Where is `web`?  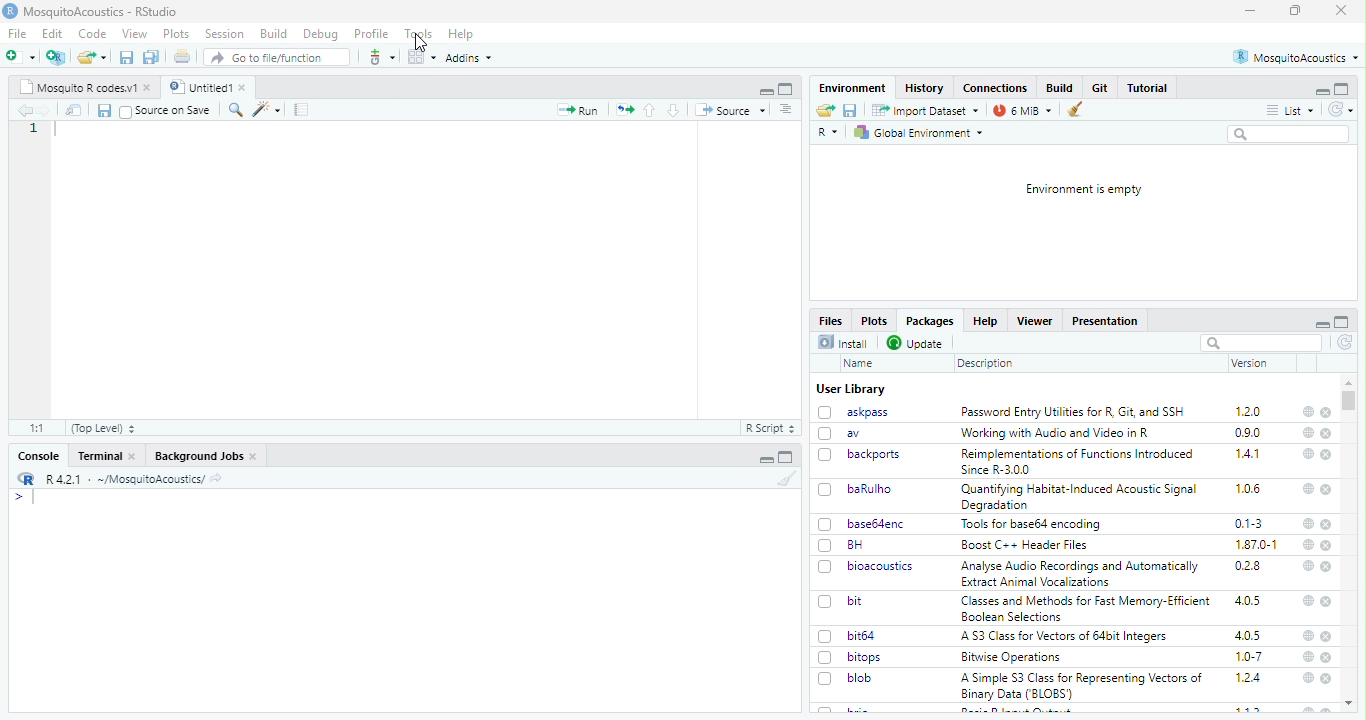
web is located at coordinates (1309, 524).